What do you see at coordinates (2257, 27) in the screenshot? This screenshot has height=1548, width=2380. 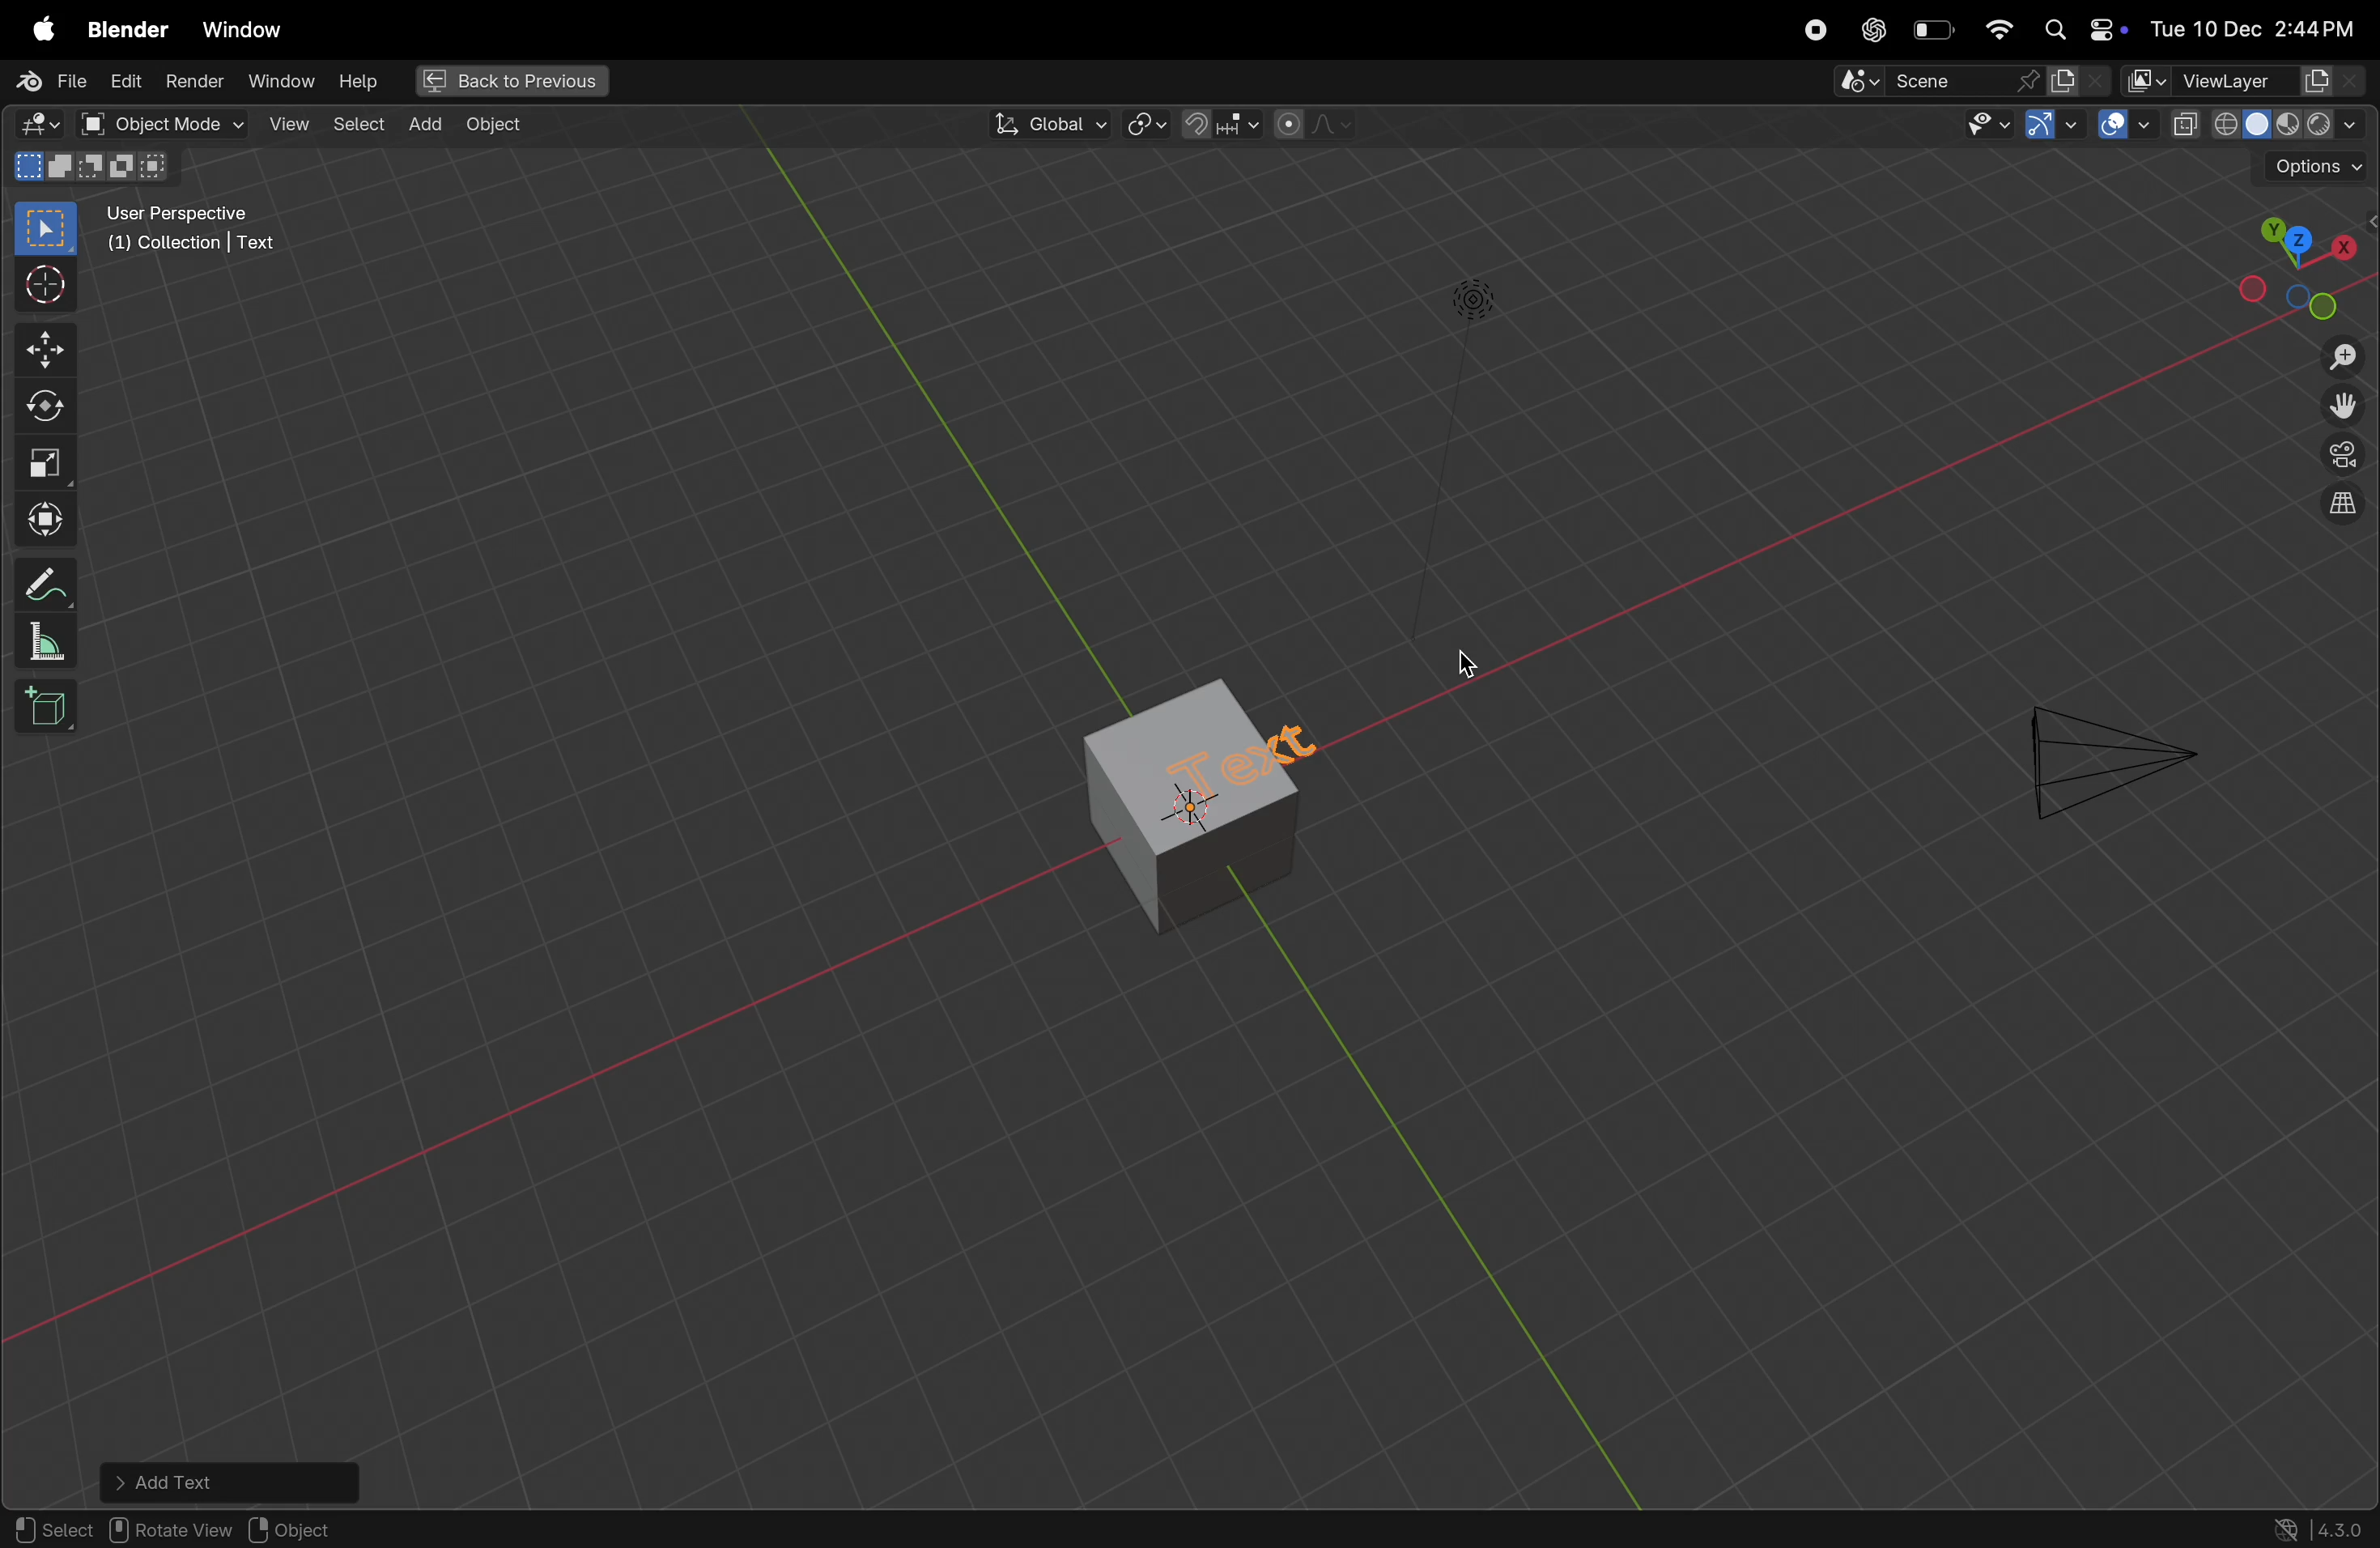 I see `dateand time` at bounding box center [2257, 27].